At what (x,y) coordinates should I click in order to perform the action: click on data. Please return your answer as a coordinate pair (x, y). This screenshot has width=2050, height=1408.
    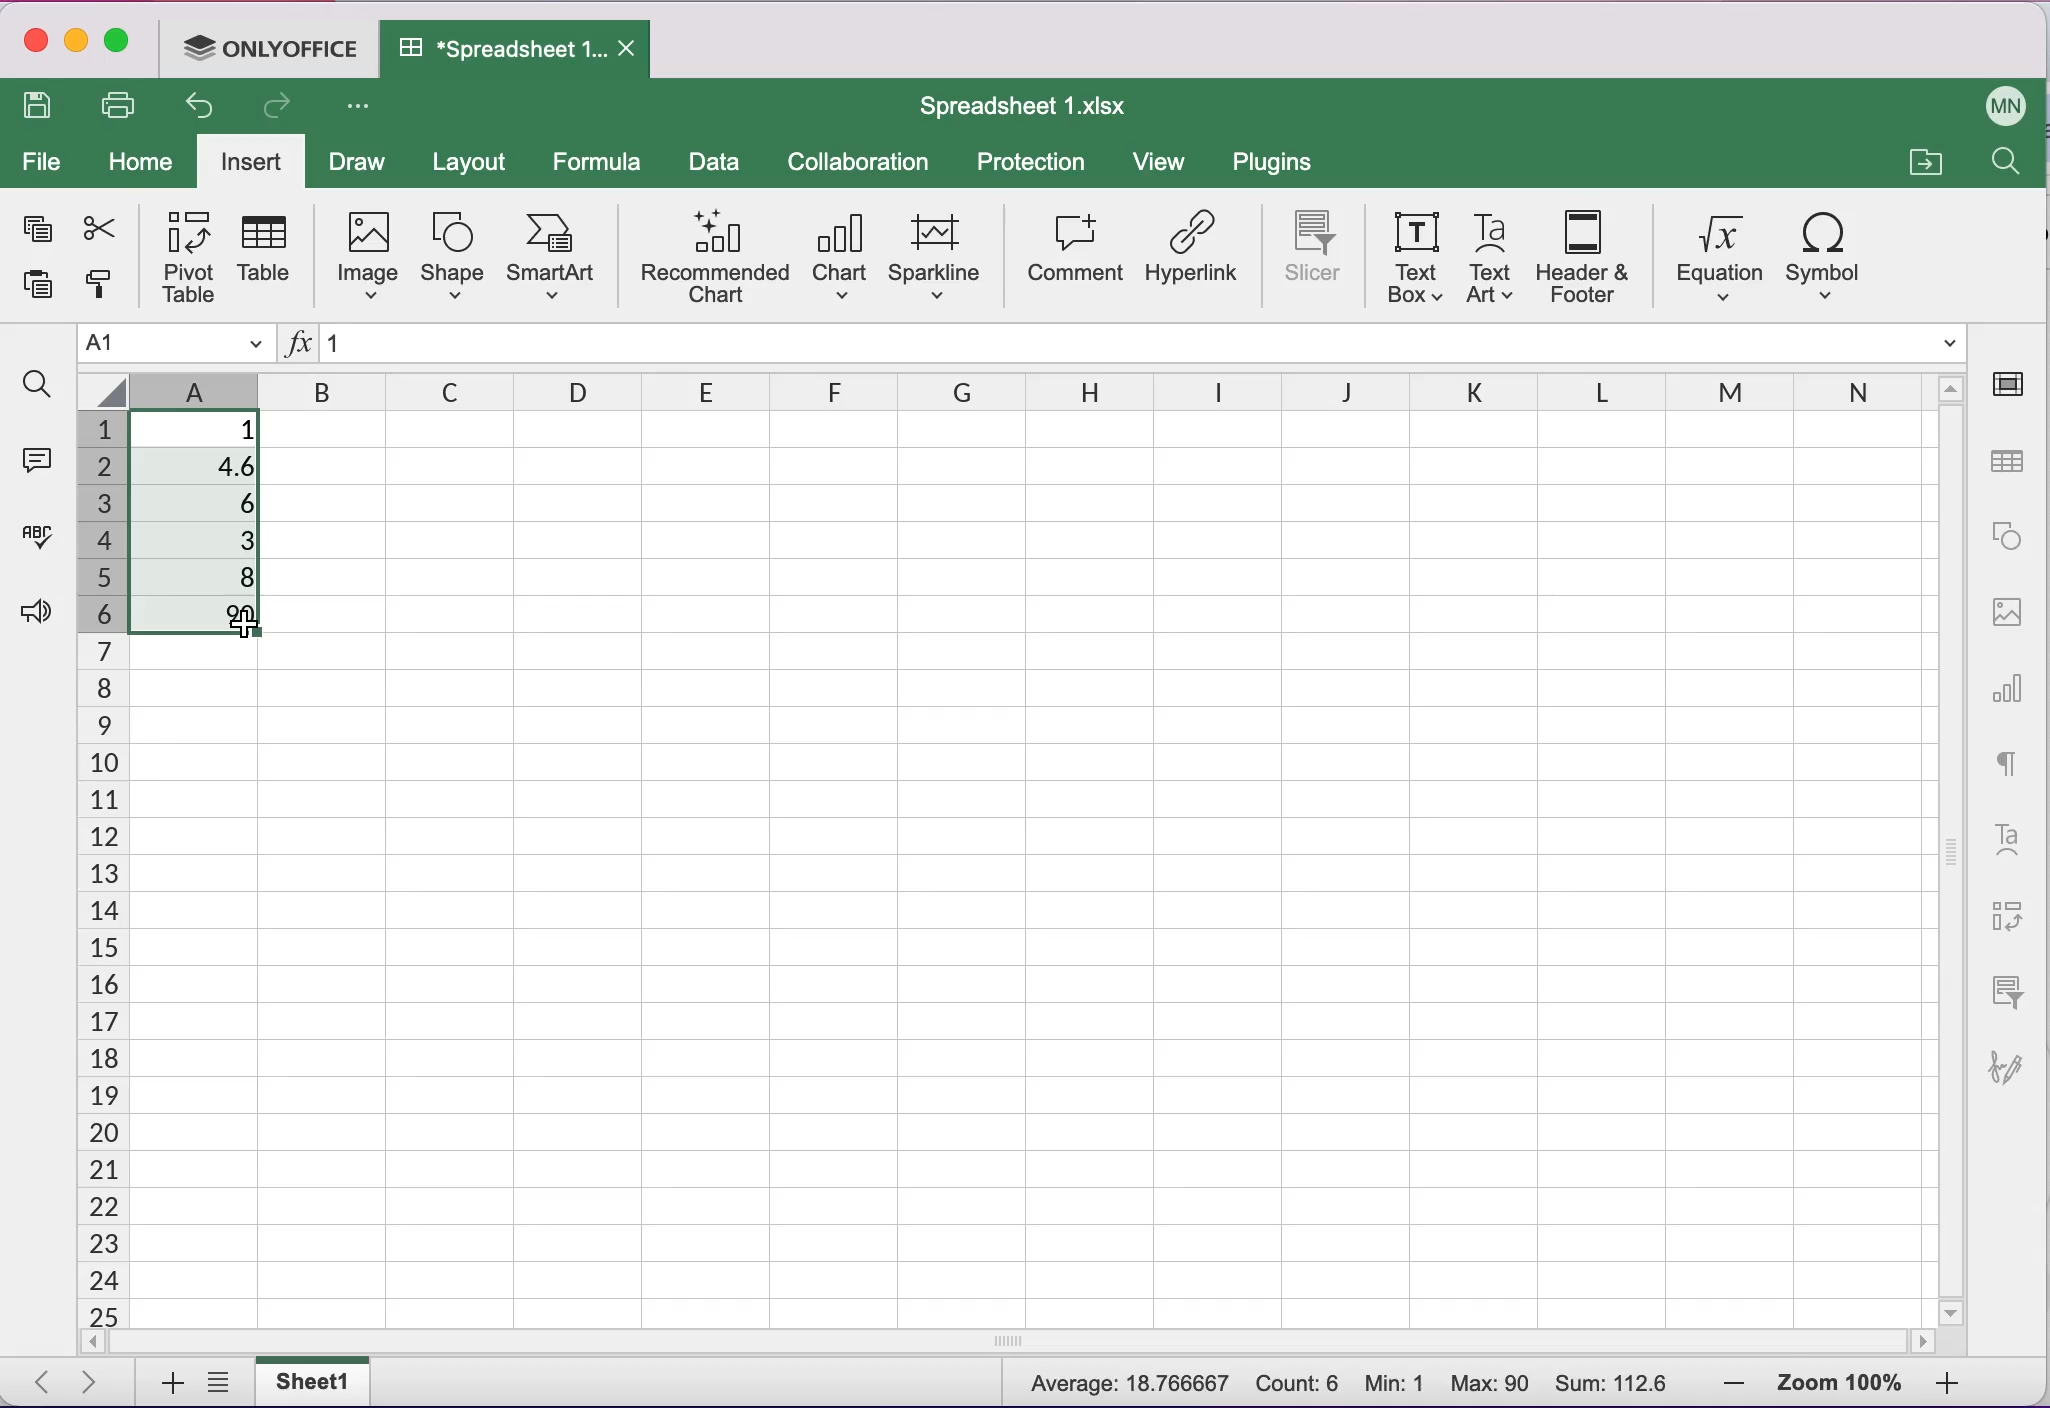
    Looking at the image, I should click on (716, 164).